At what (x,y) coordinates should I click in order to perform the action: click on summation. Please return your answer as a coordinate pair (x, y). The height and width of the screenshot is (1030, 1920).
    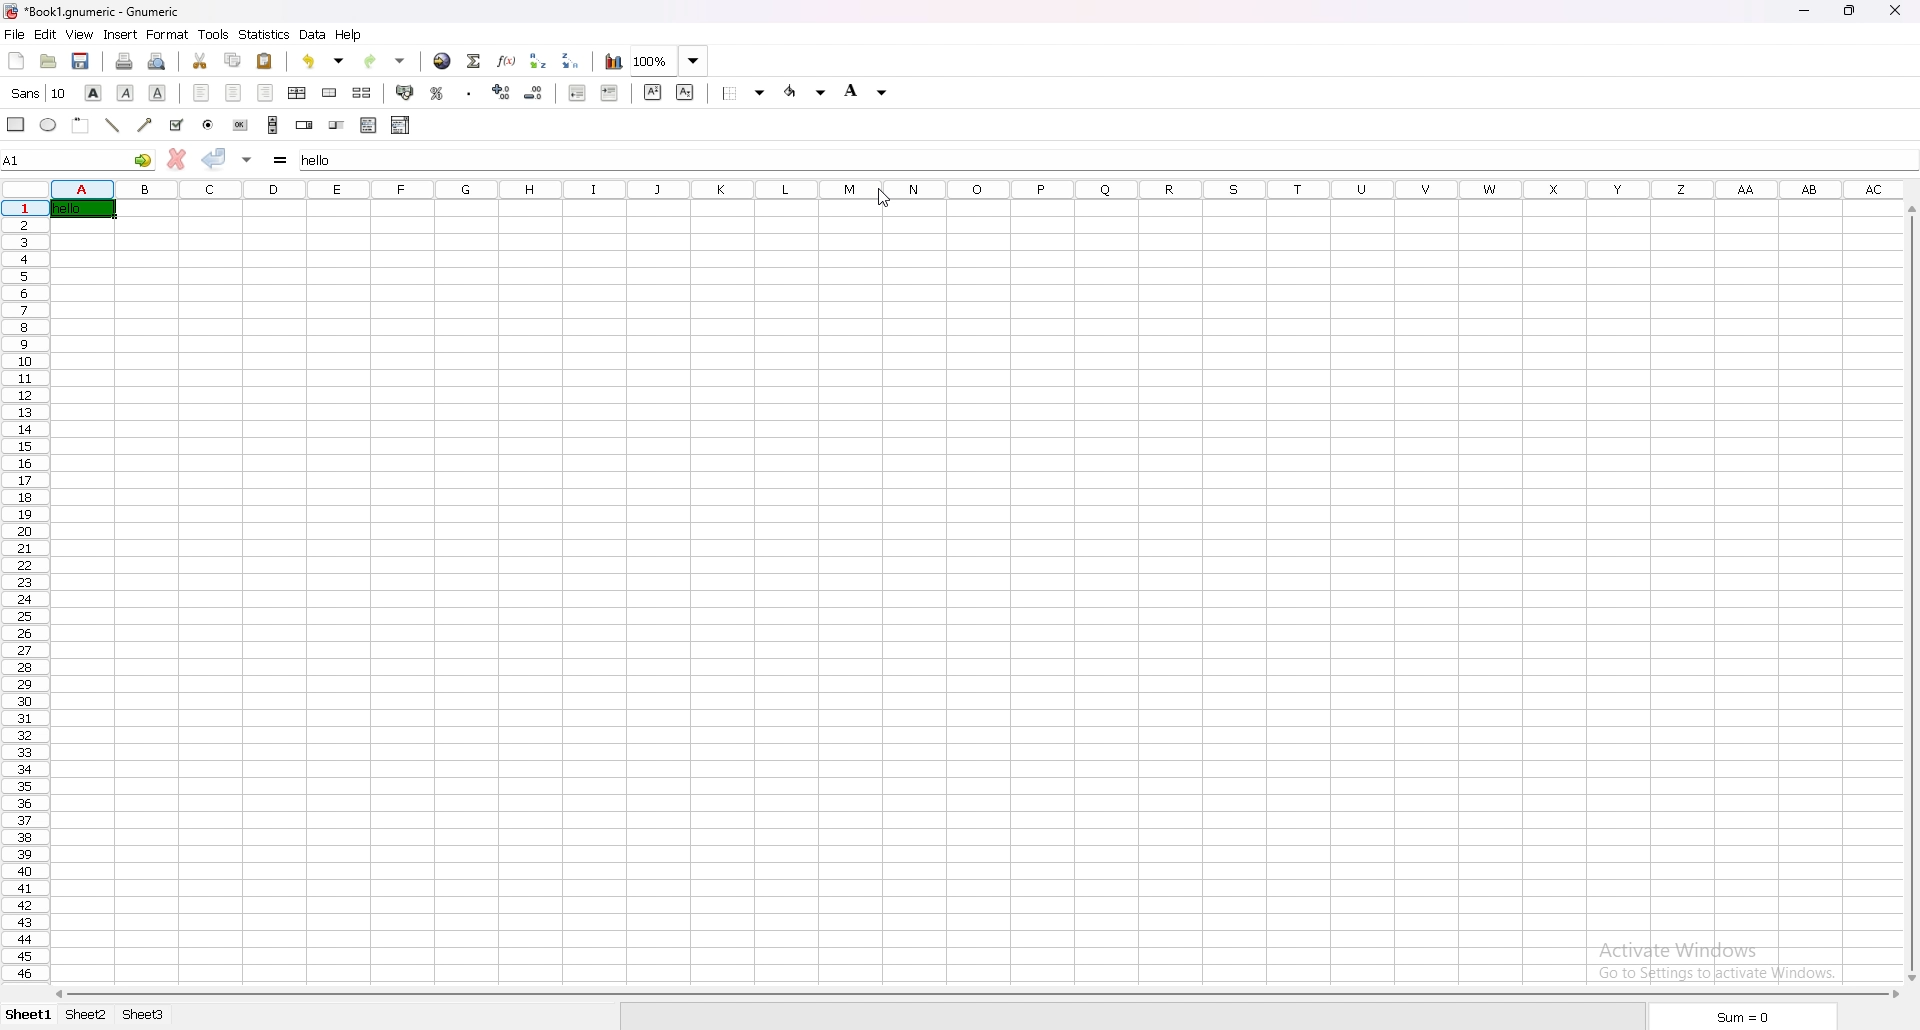
    Looking at the image, I should click on (476, 60).